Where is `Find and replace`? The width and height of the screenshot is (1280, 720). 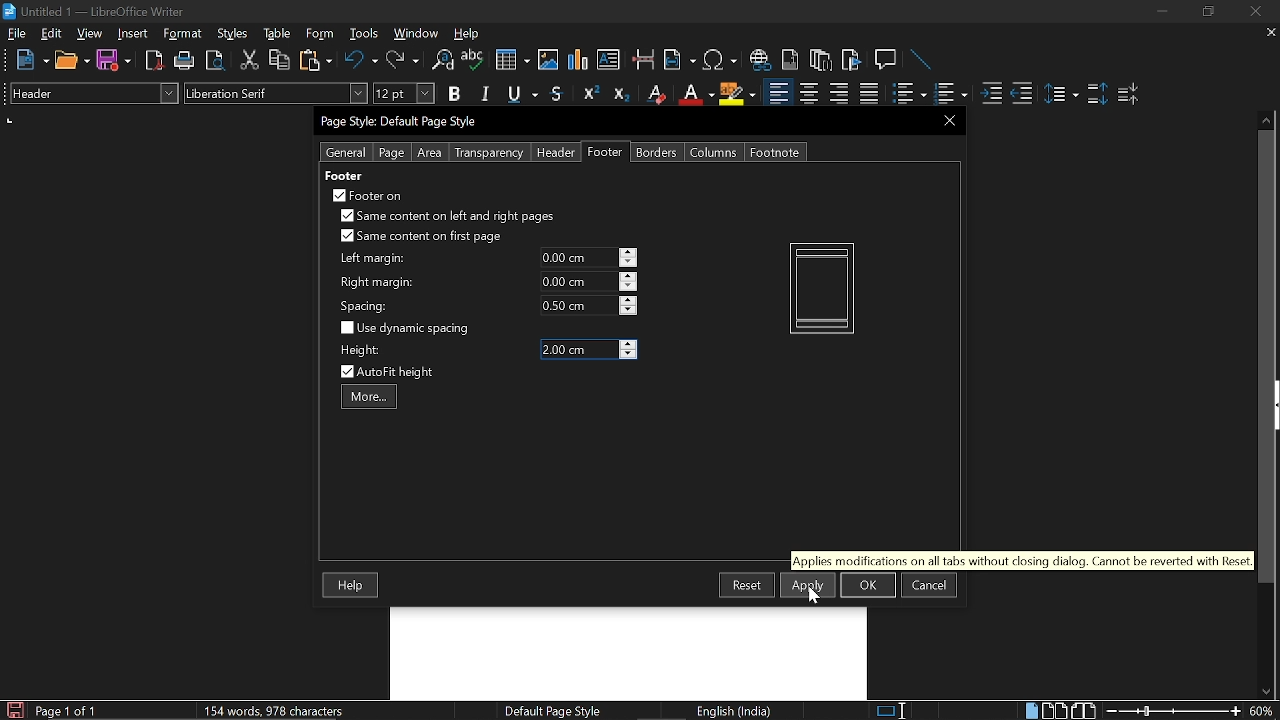 Find and replace is located at coordinates (441, 61).